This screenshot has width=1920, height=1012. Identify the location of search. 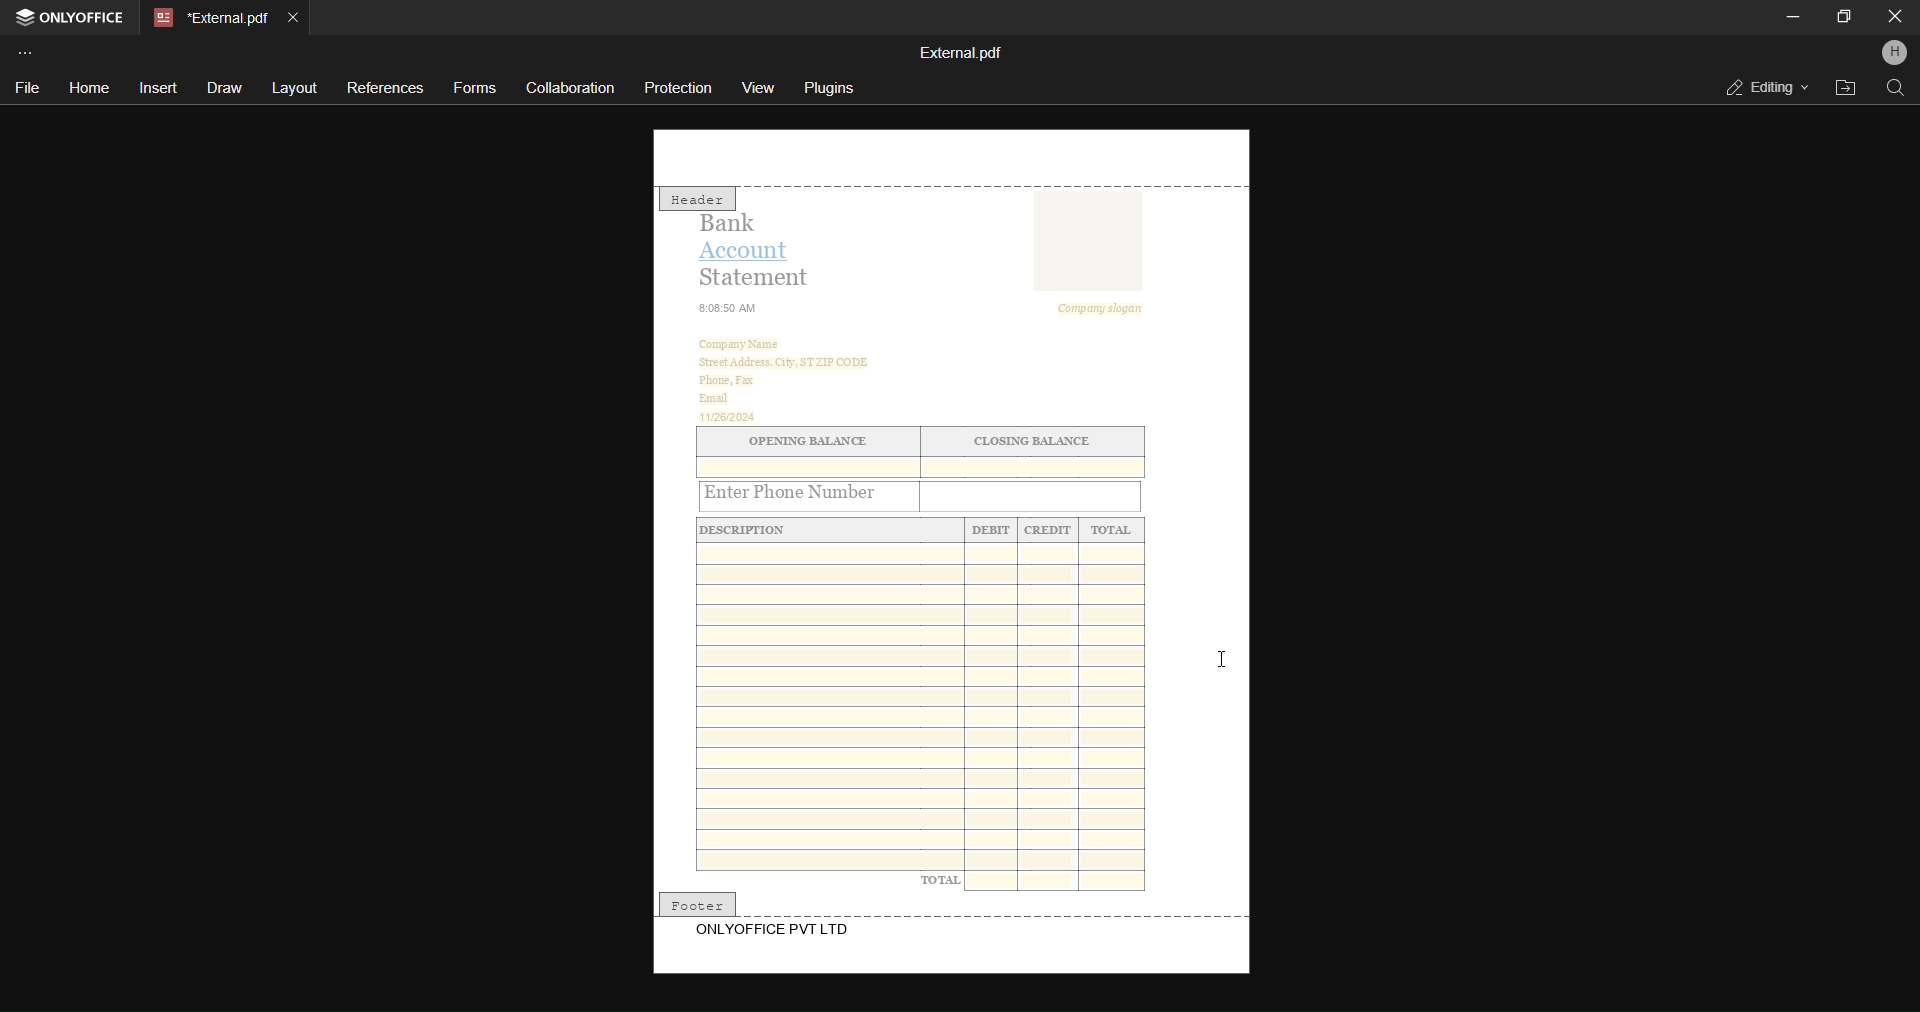
(1894, 89).